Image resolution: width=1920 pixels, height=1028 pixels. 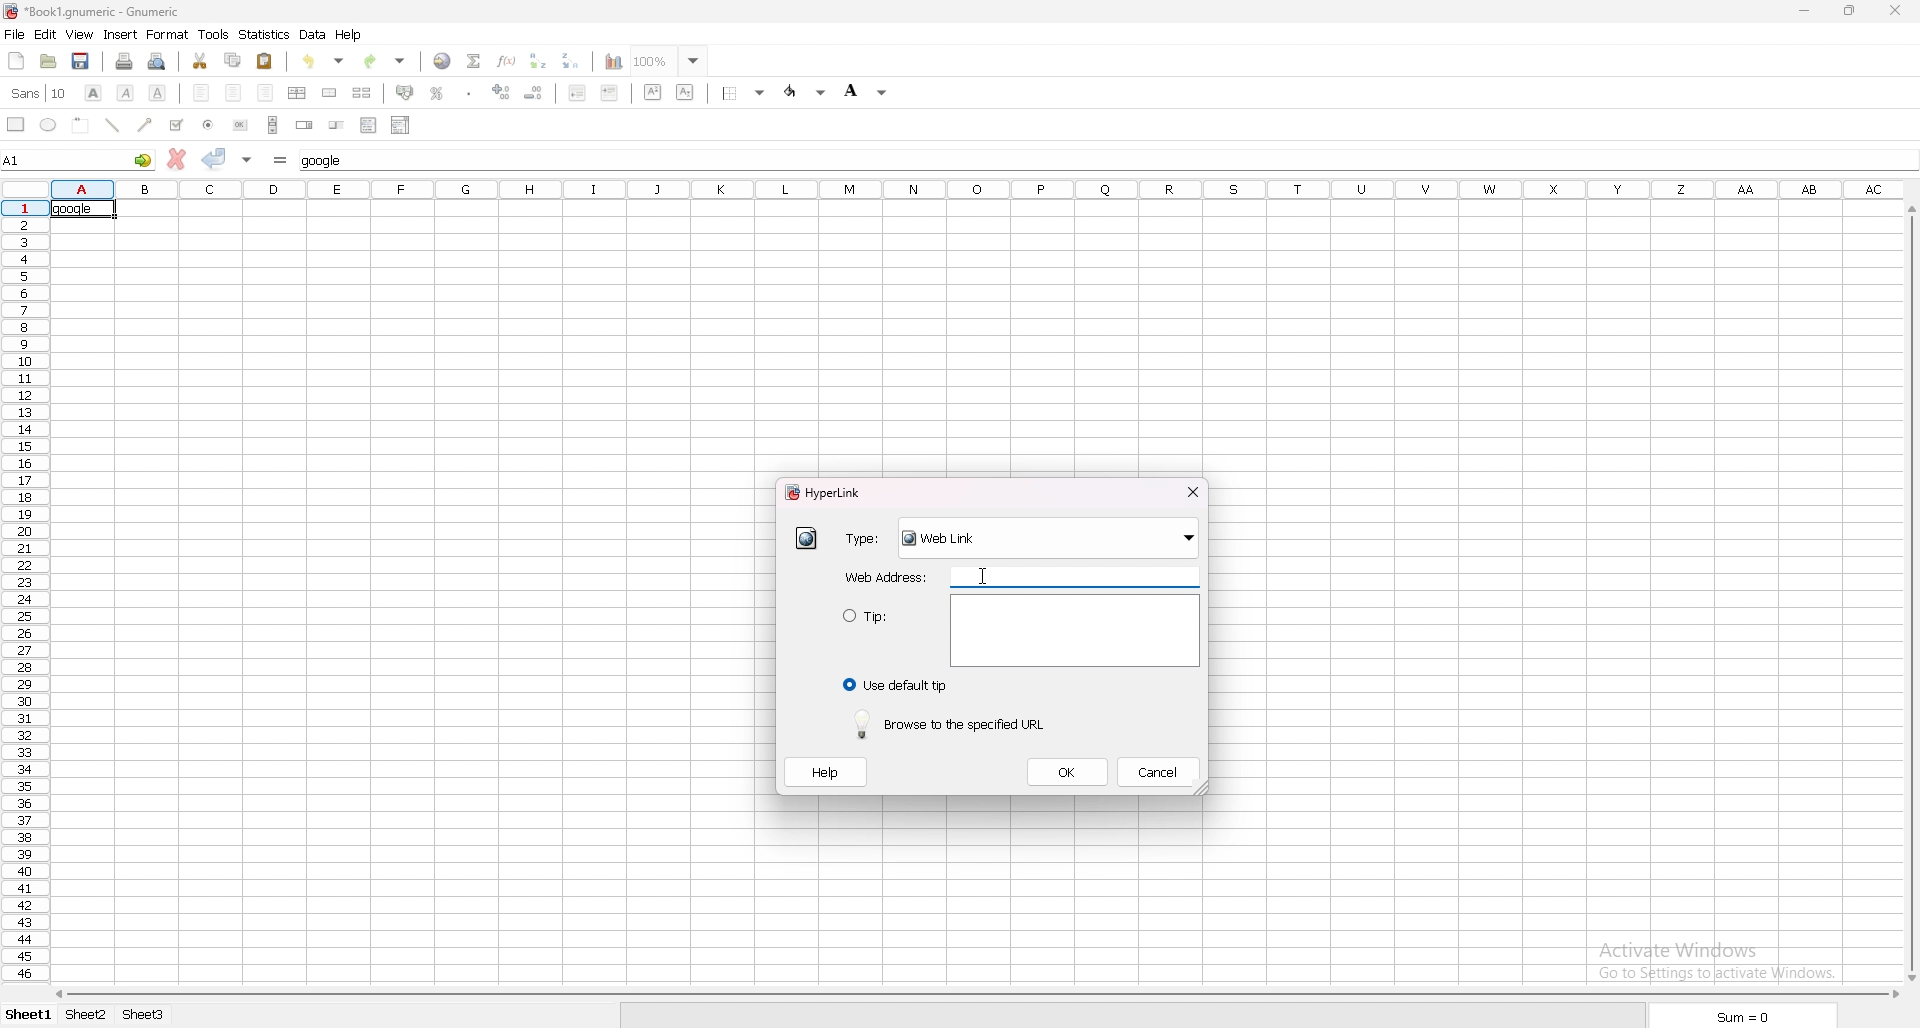 What do you see at coordinates (437, 93) in the screenshot?
I see `percentage` at bounding box center [437, 93].